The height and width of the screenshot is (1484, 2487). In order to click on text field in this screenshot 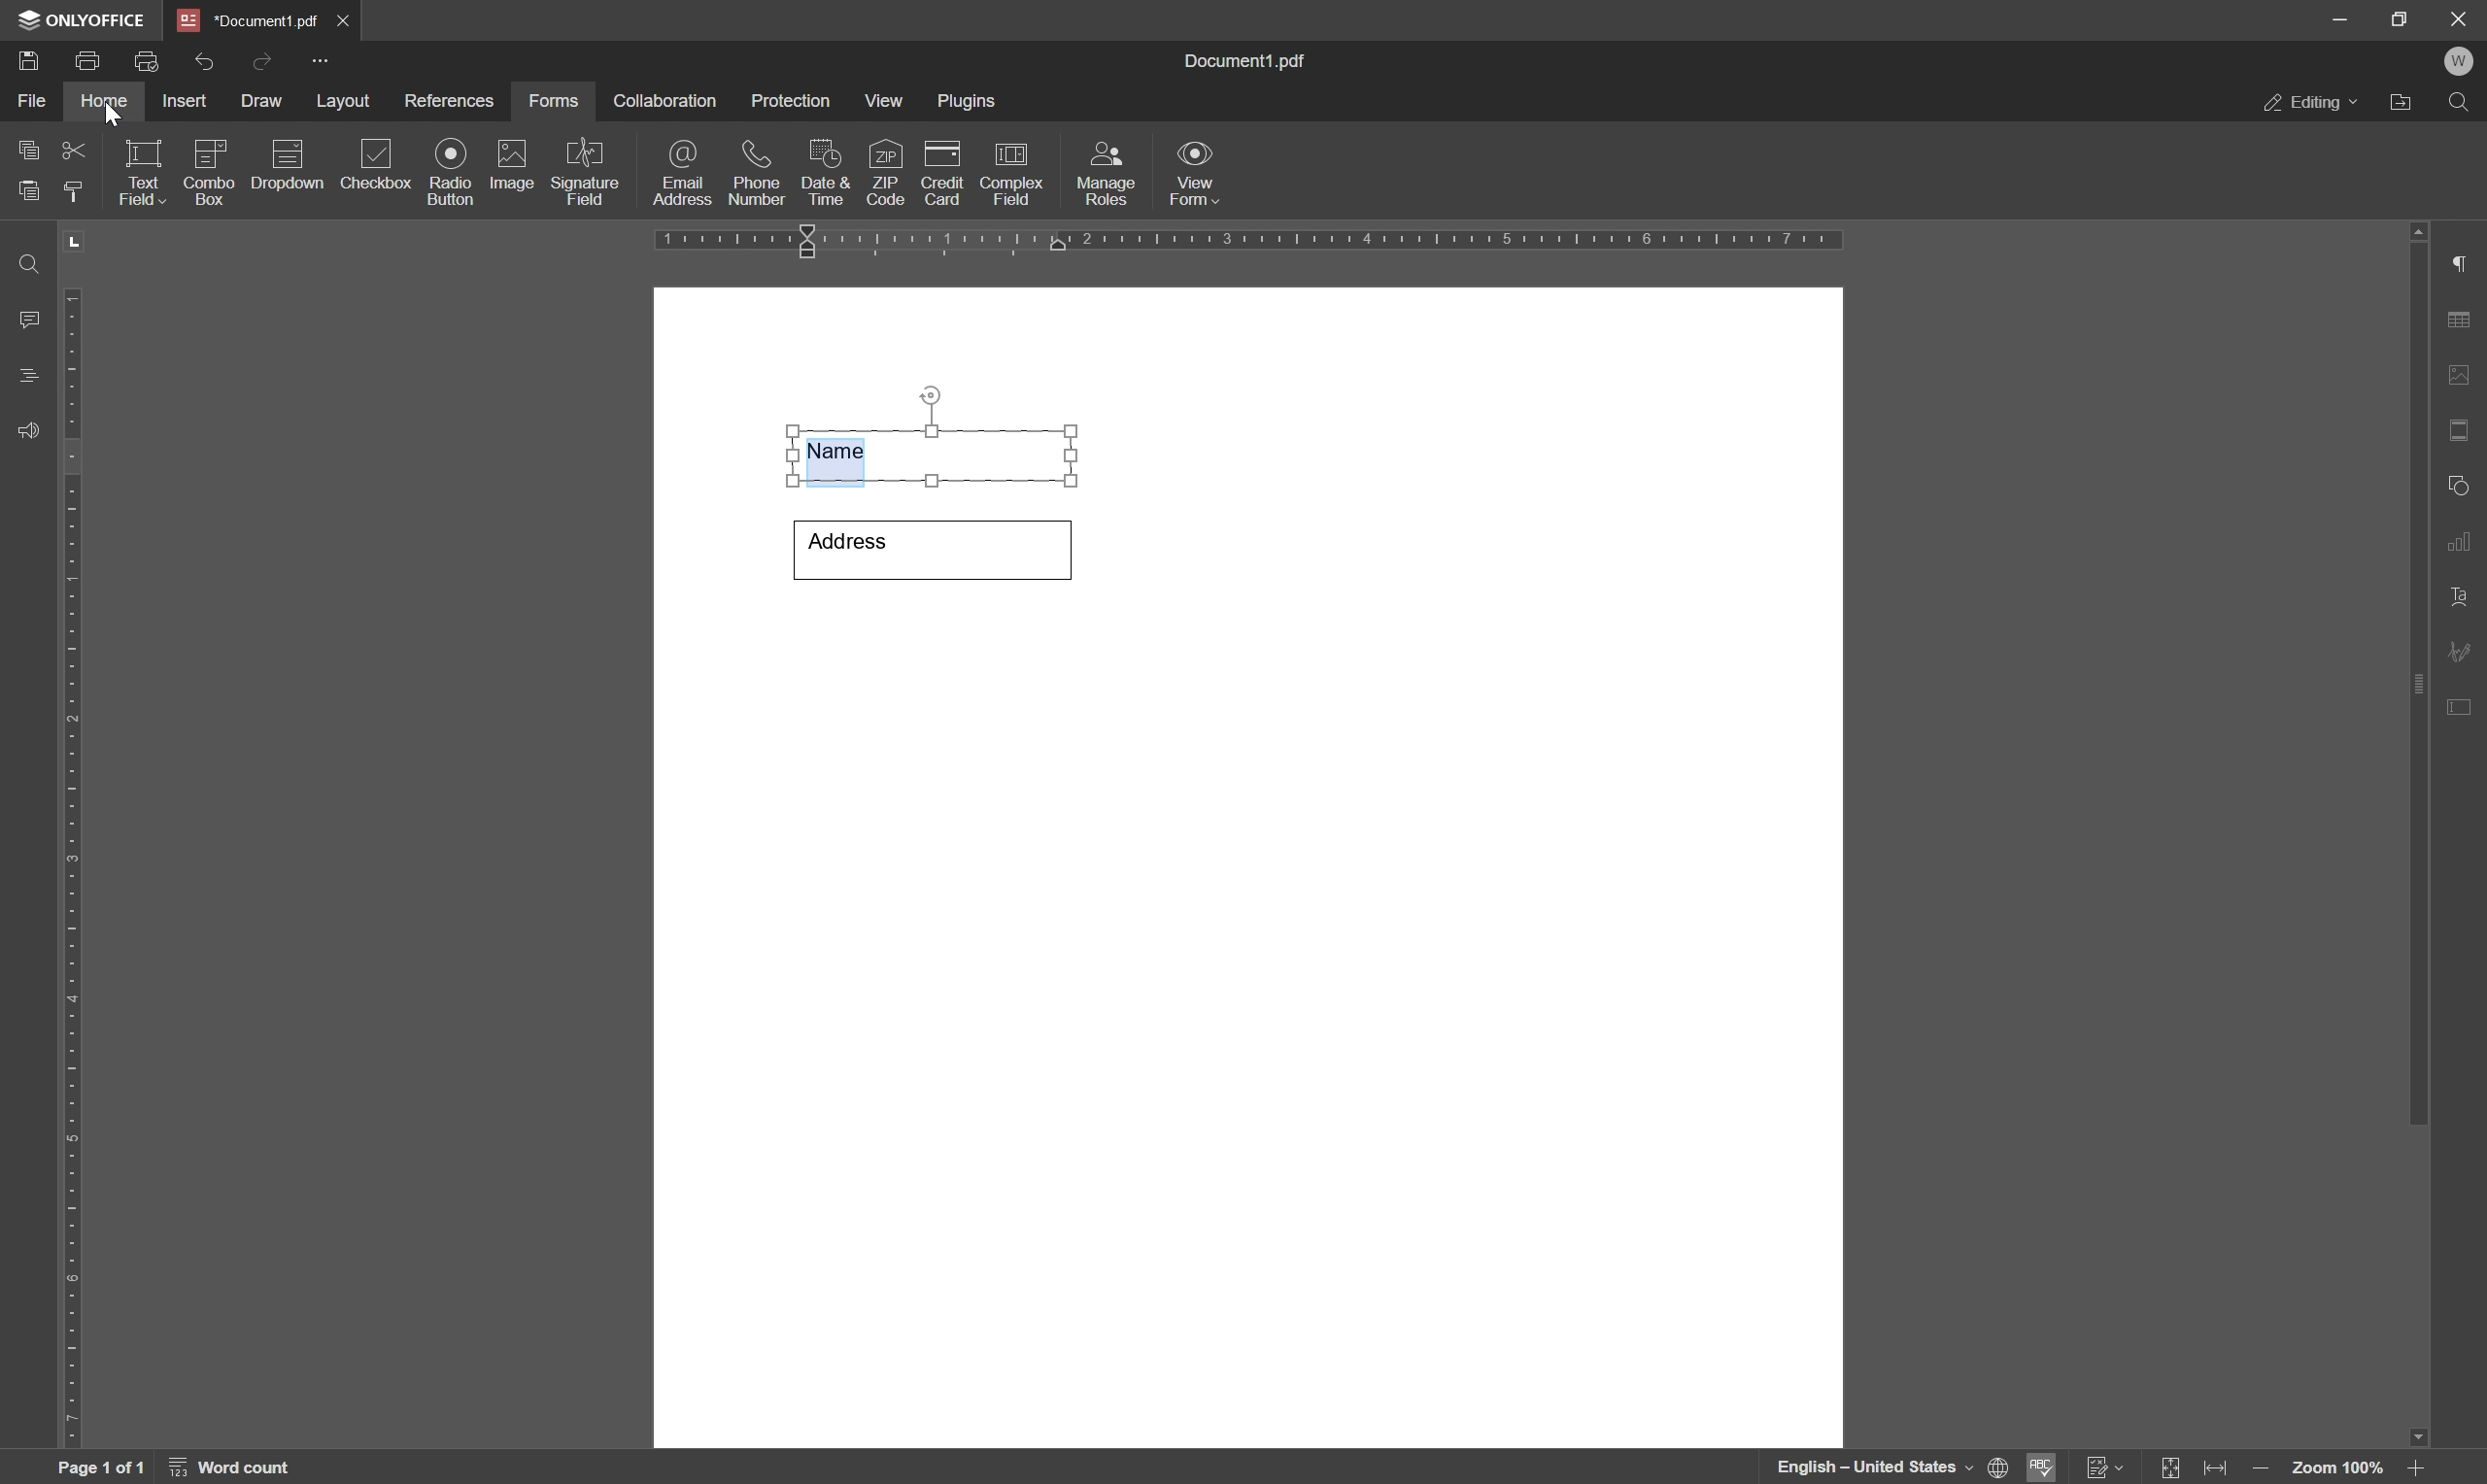, I will do `click(142, 170)`.